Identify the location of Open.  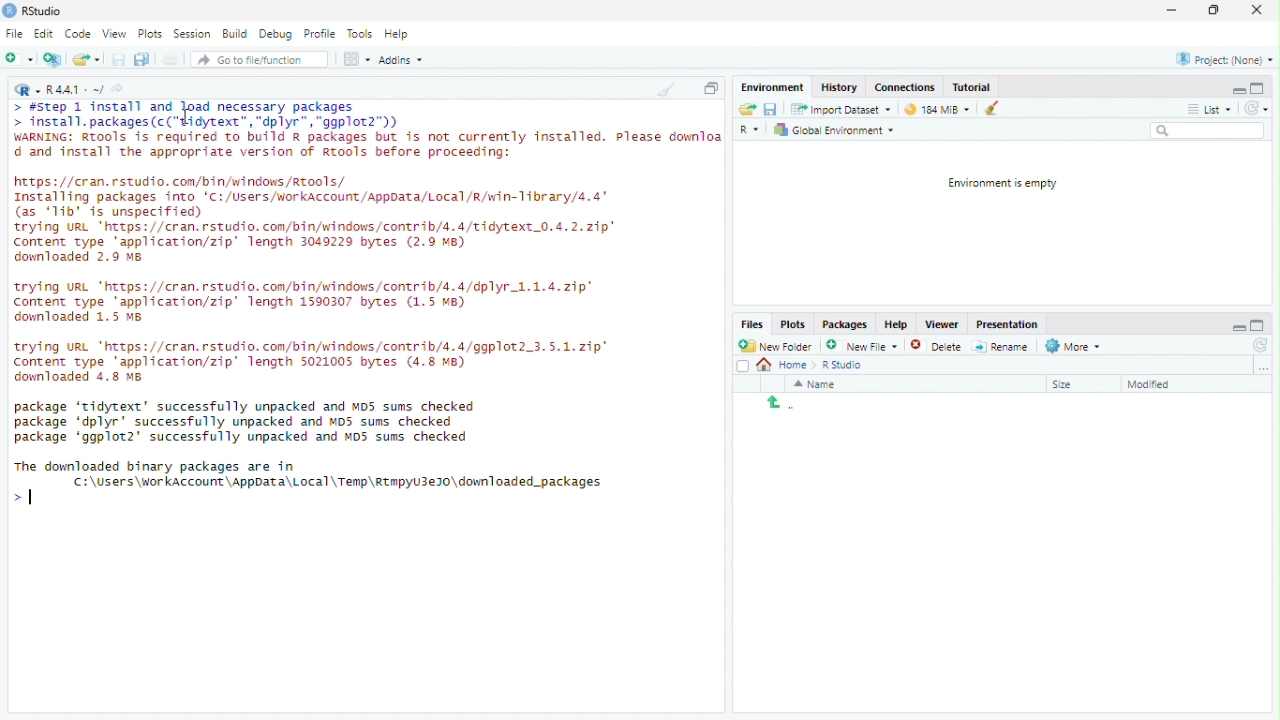
(748, 109).